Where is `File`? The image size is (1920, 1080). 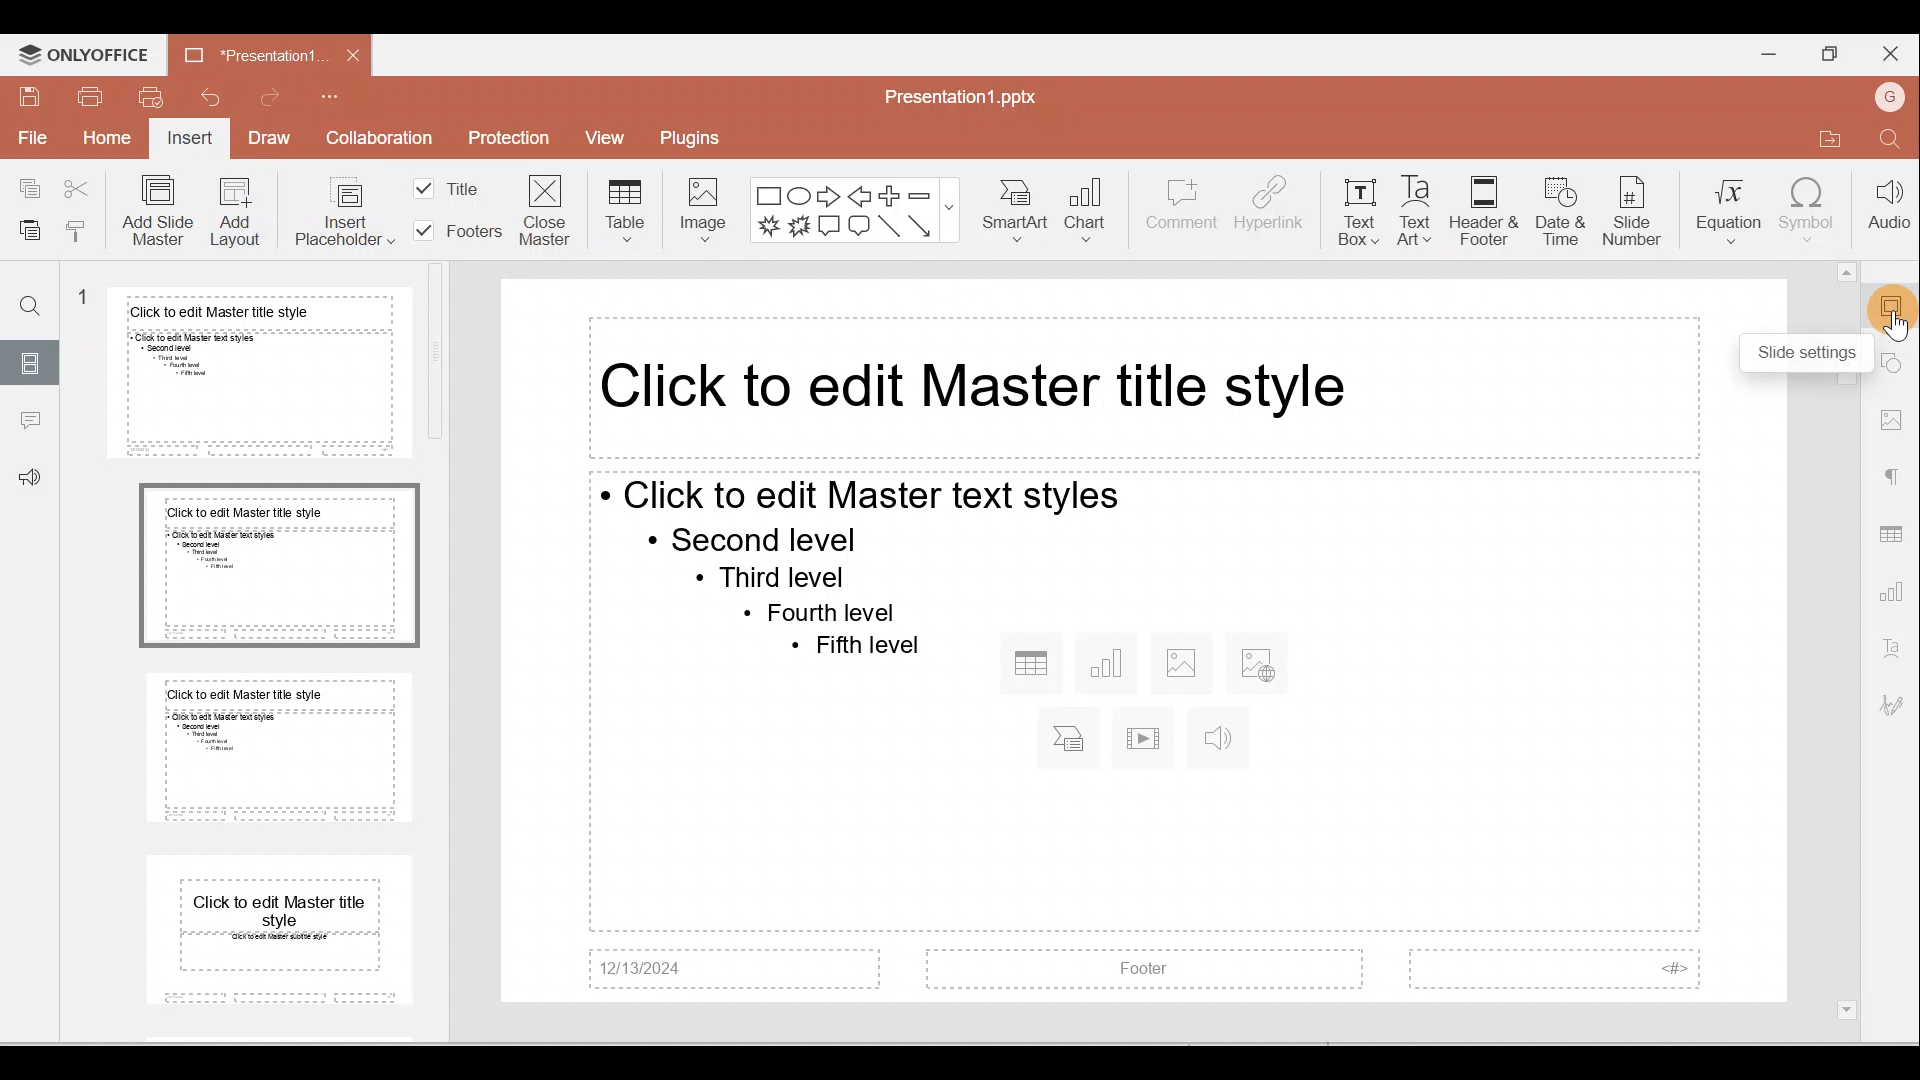 File is located at coordinates (30, 140).